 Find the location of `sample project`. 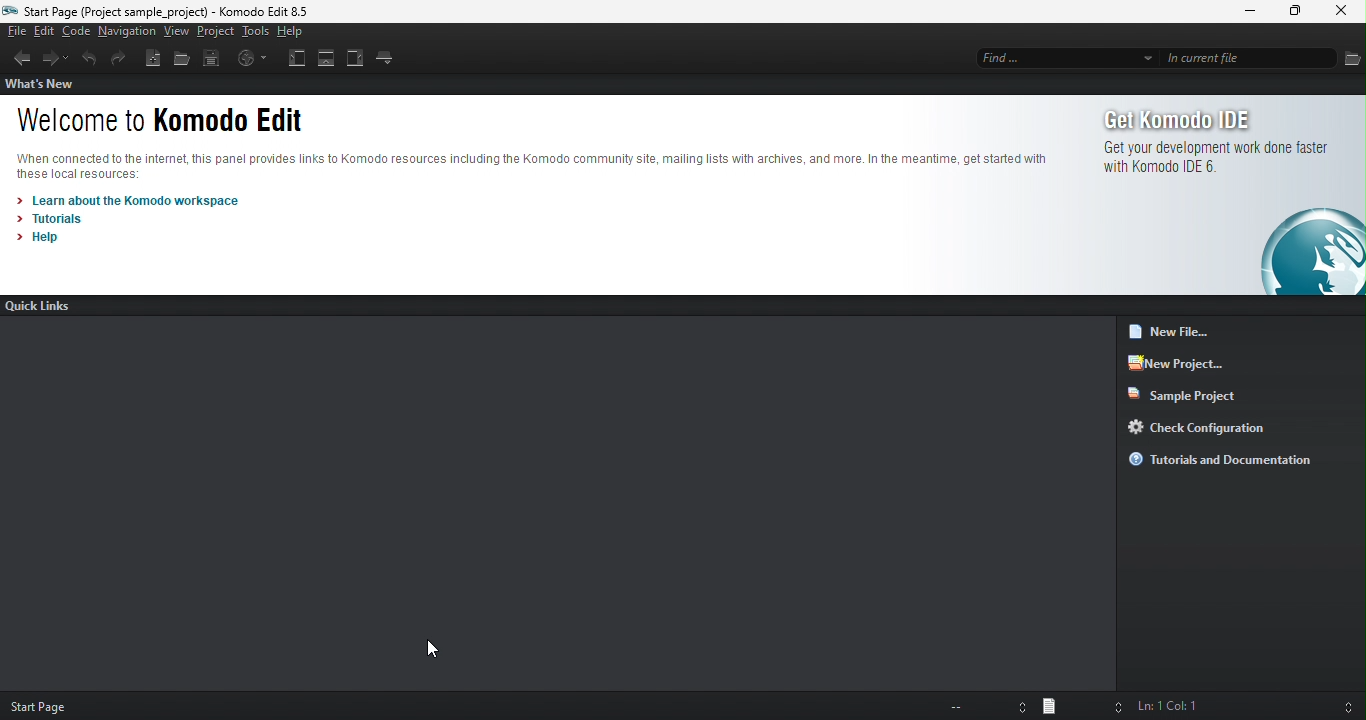

sample project is located at coordinates (1192, 393).